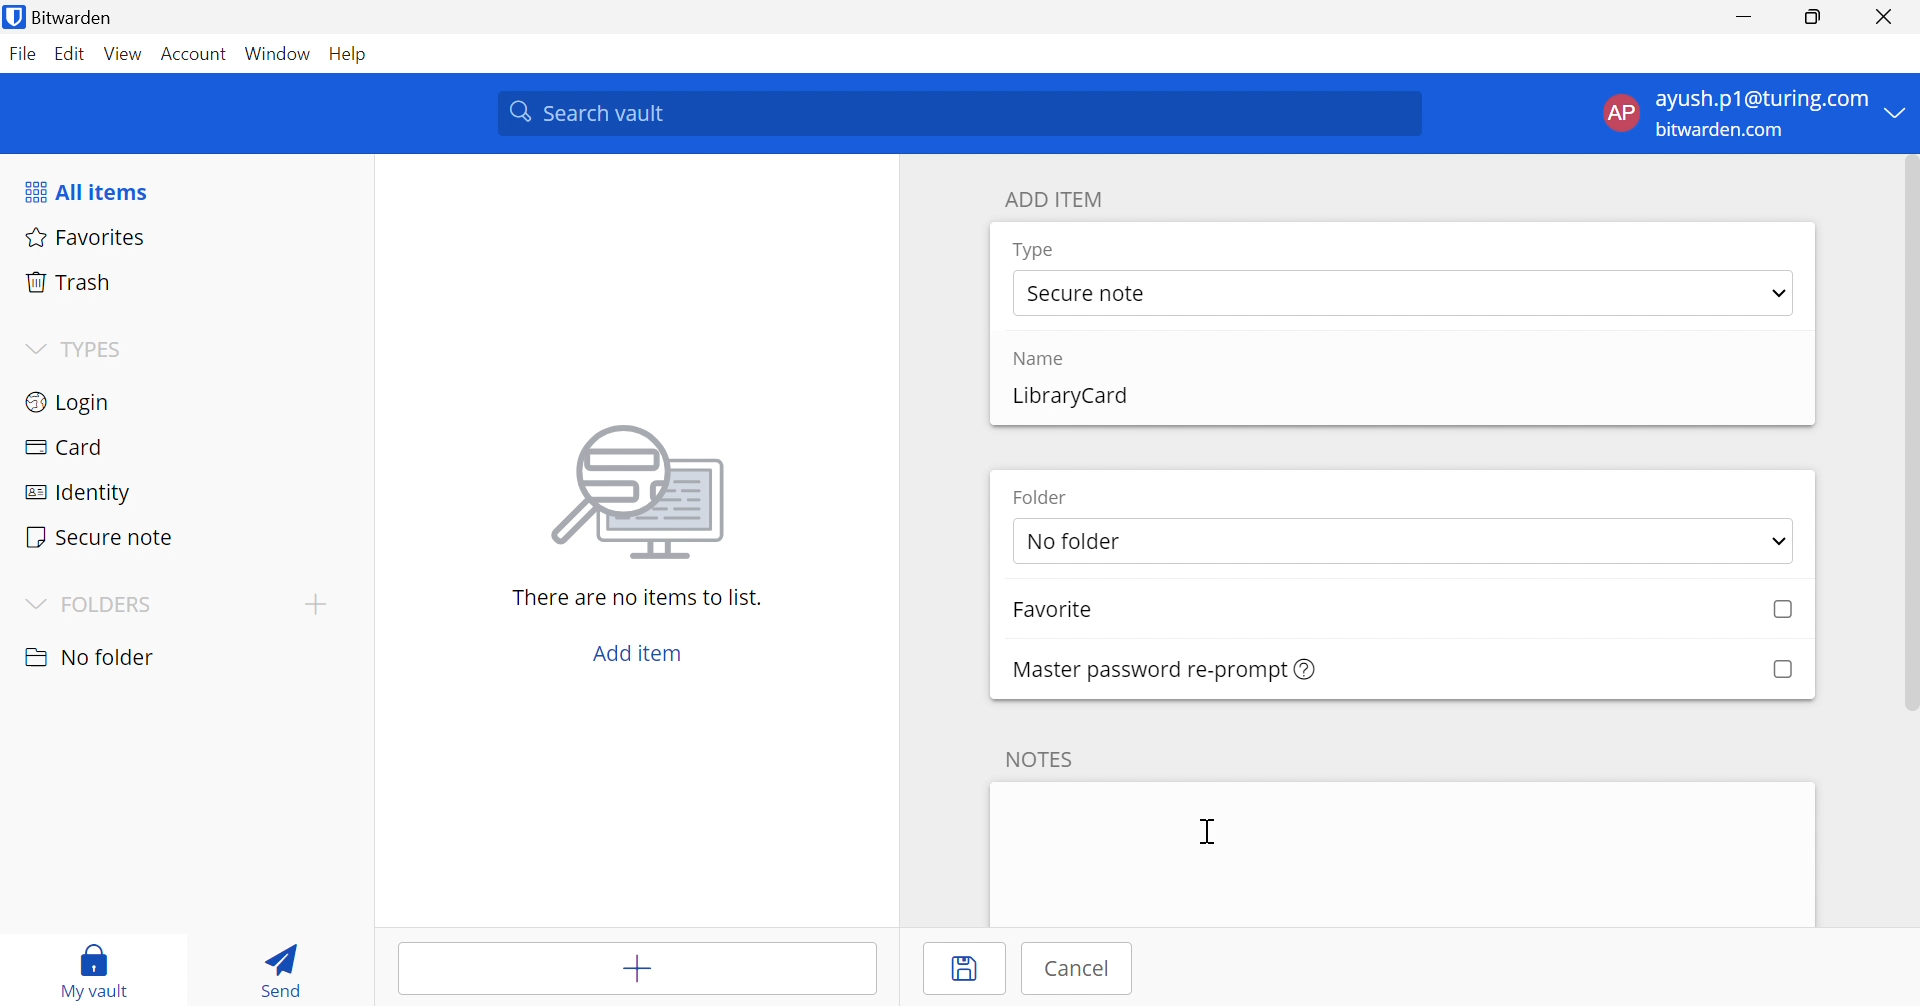 The width and height of the screenshot is (1920, 1006). I want to click on Folder, so click(1040, 499).